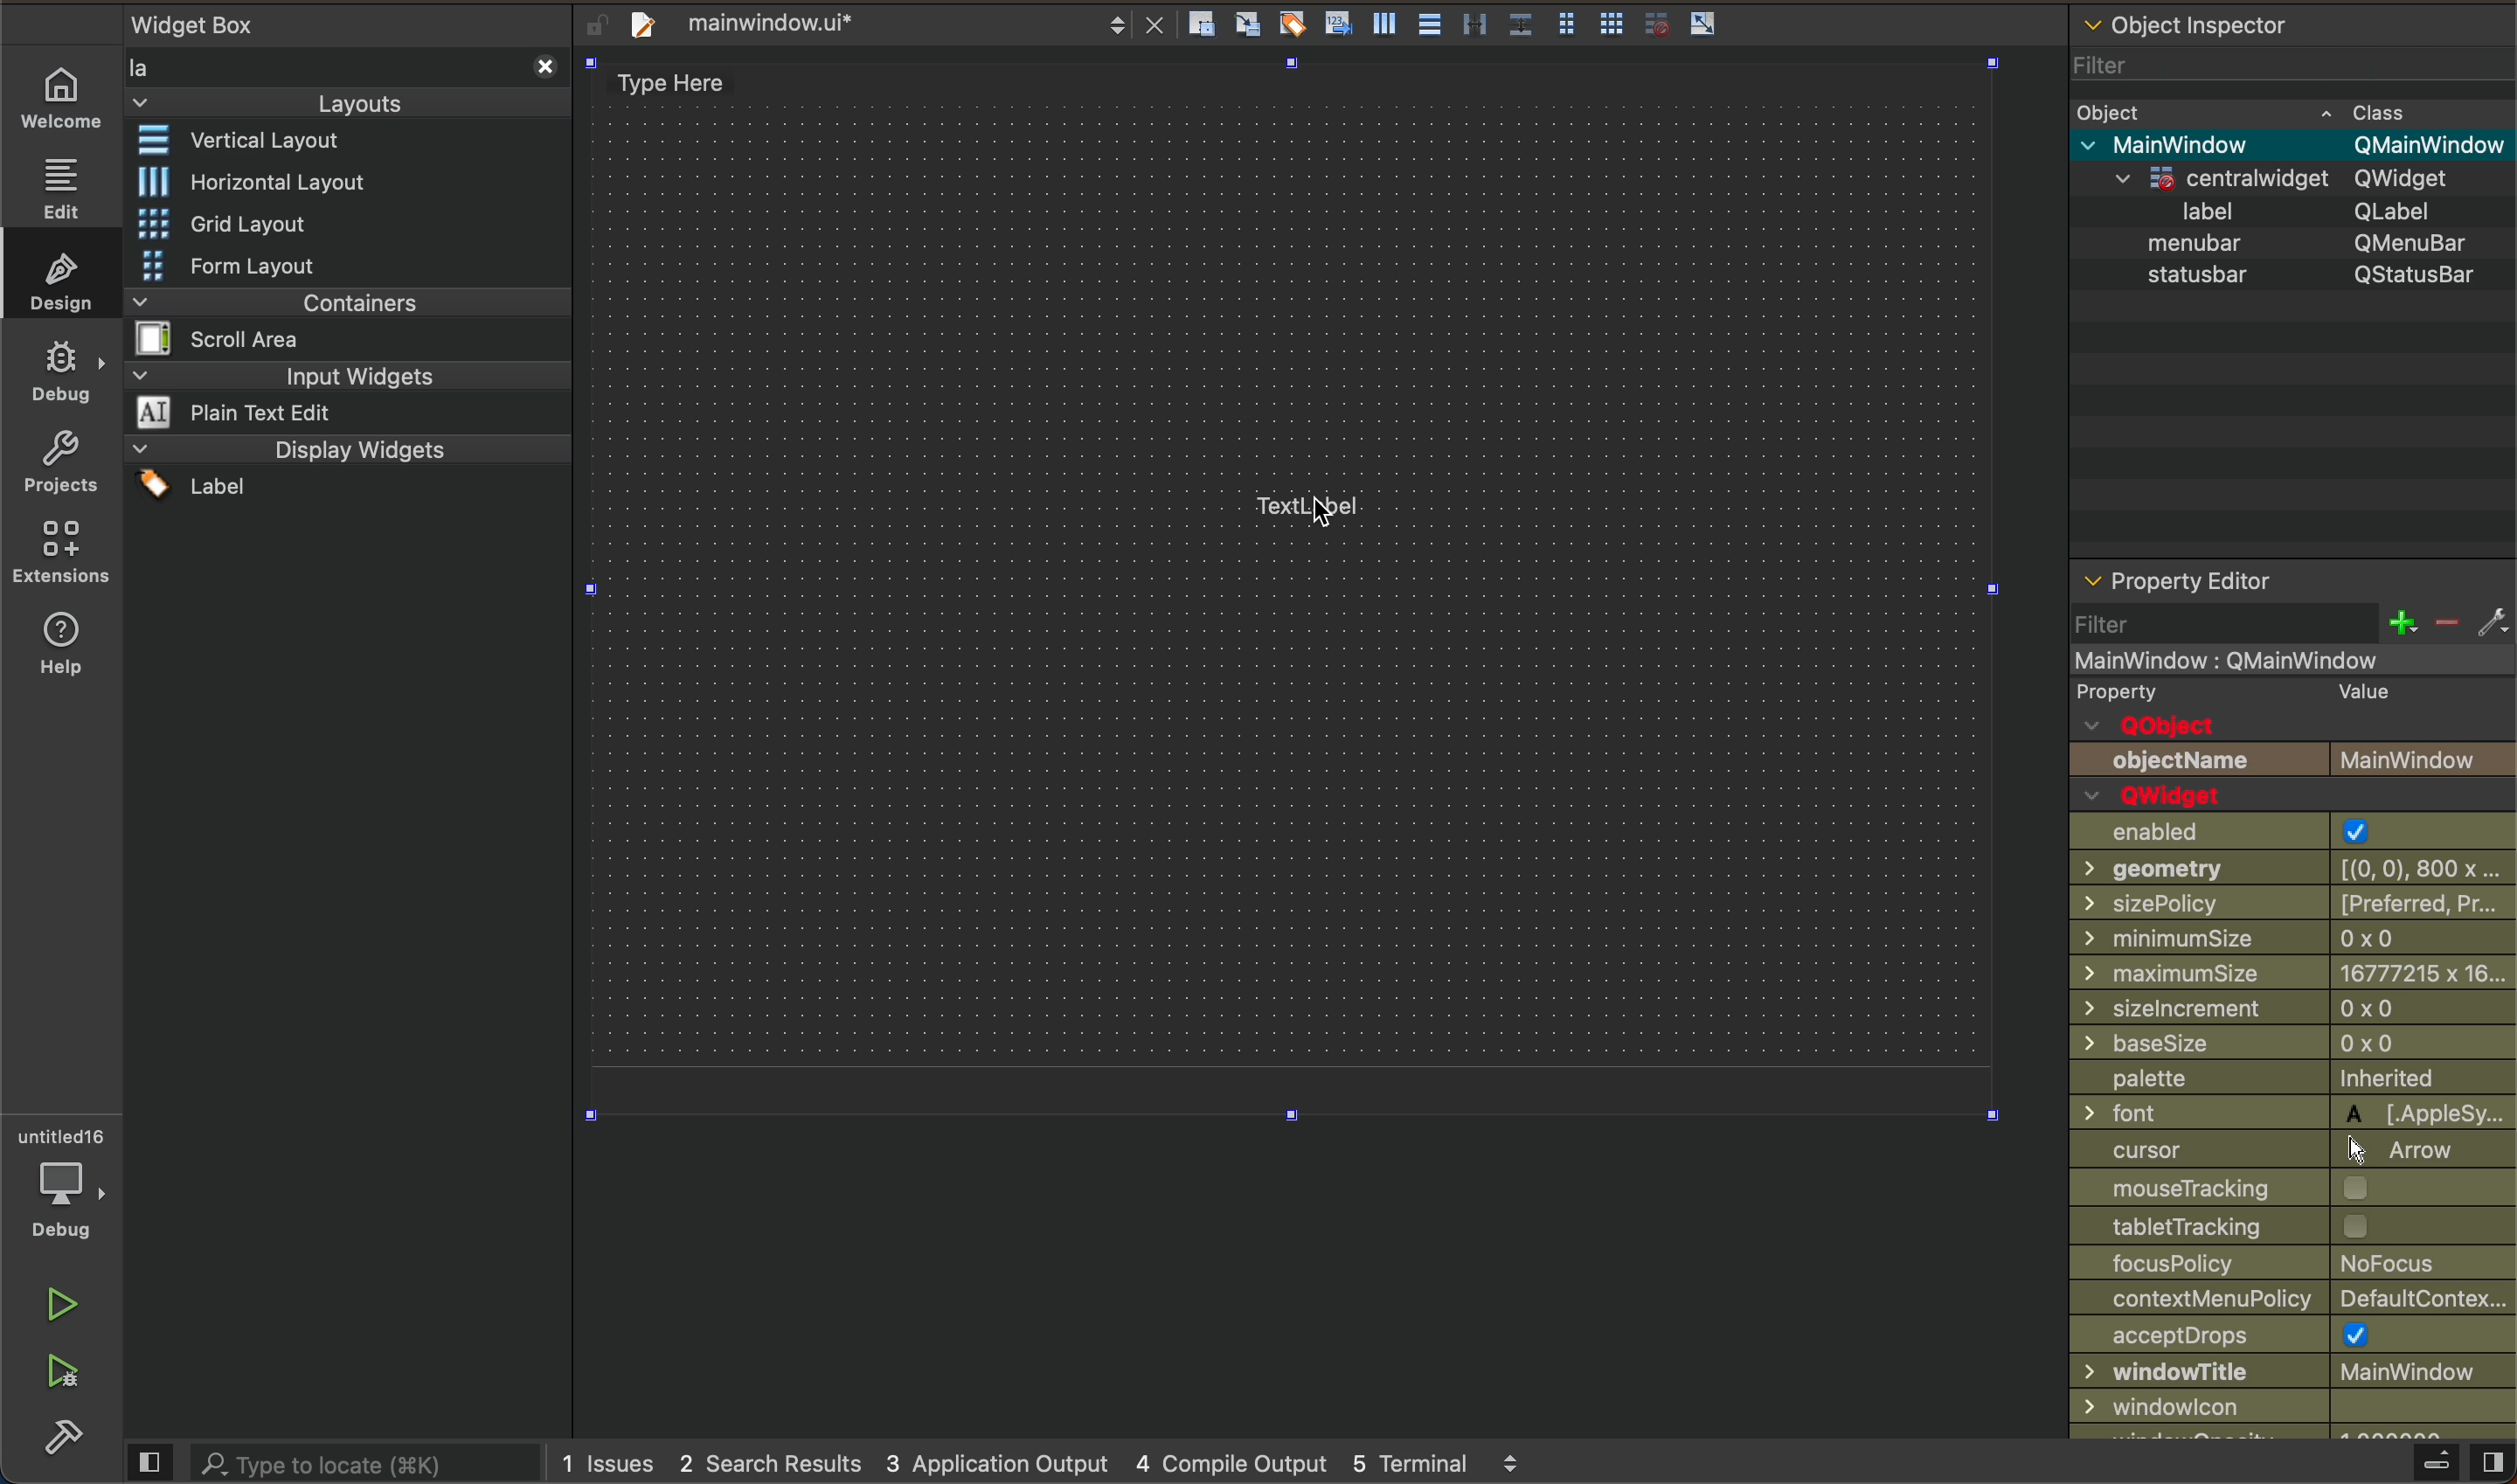 The height and width of the screenshot is (1484, 2517). Describe the element at coordinates (2268, 1151) in the screenshot. I see `cursor` at that location.